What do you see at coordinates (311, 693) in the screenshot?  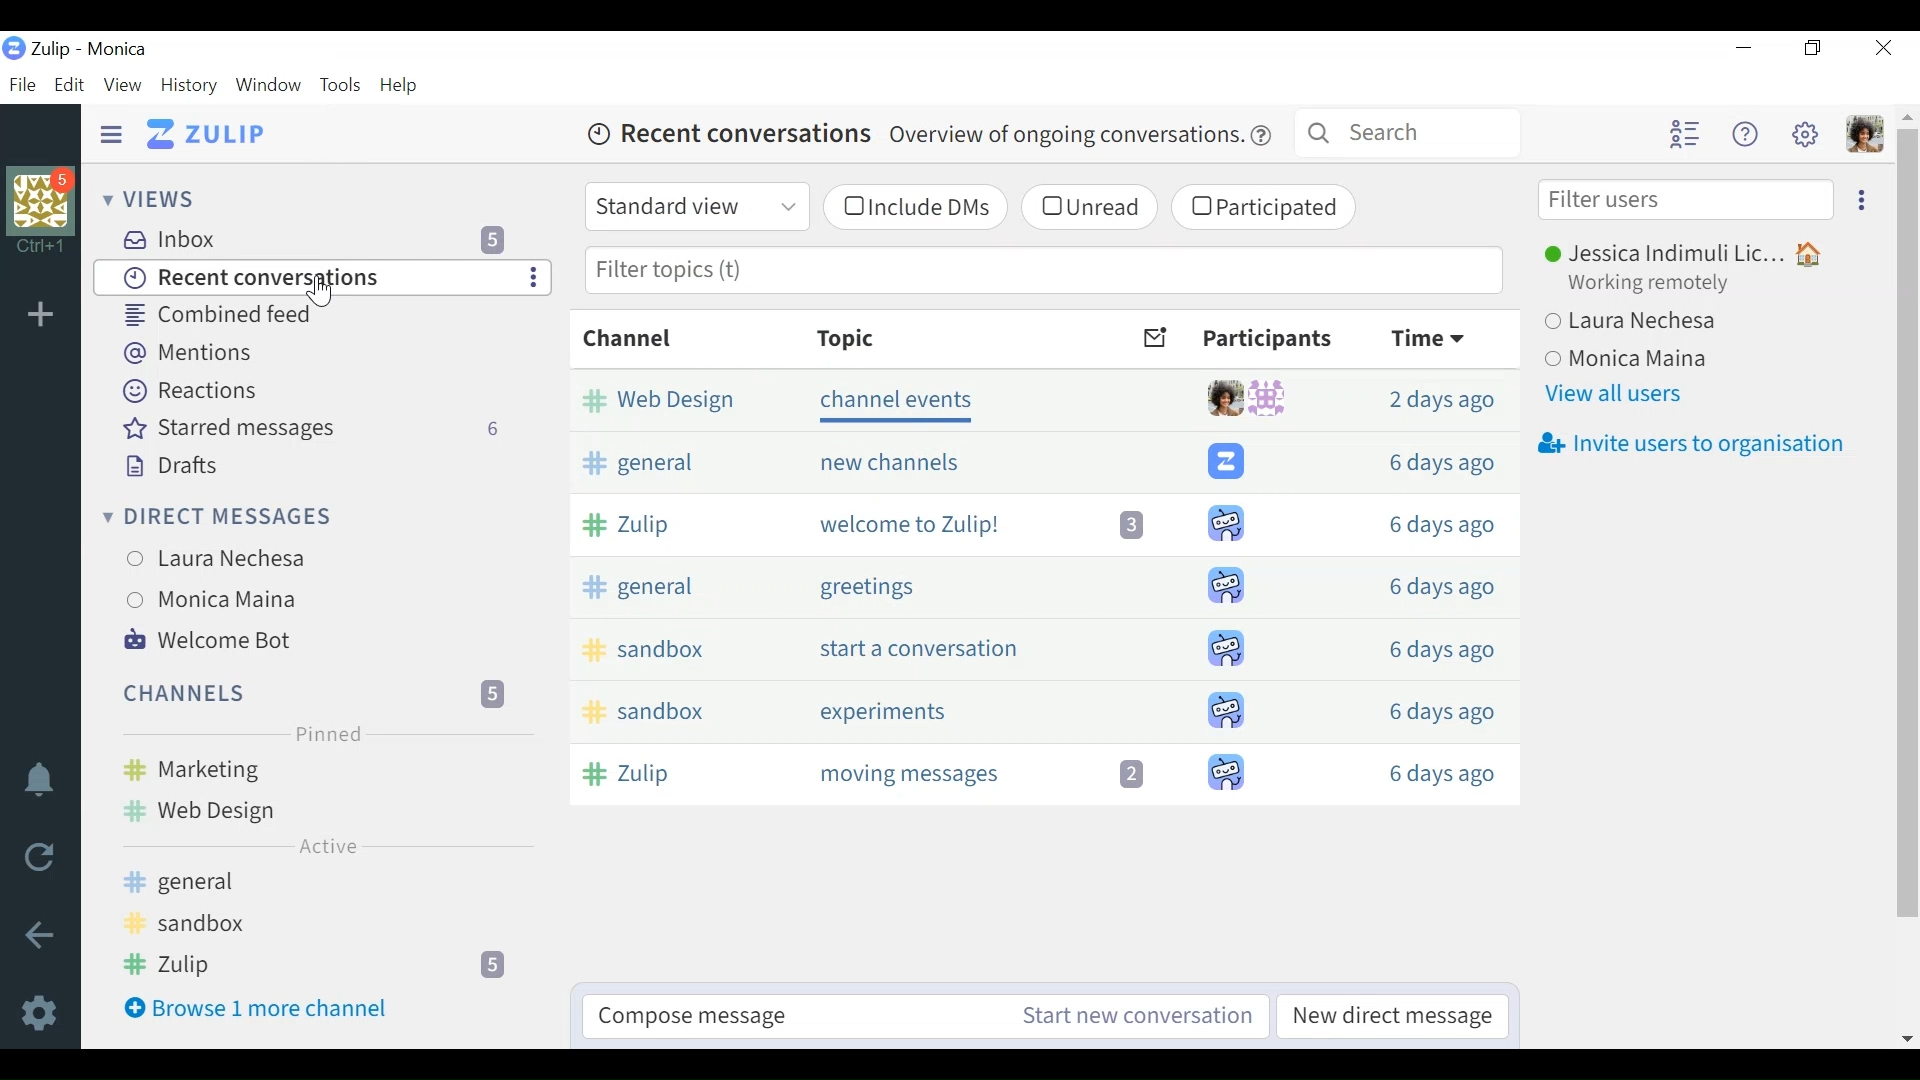 I see `Channels` at bounding box center [311, 693].